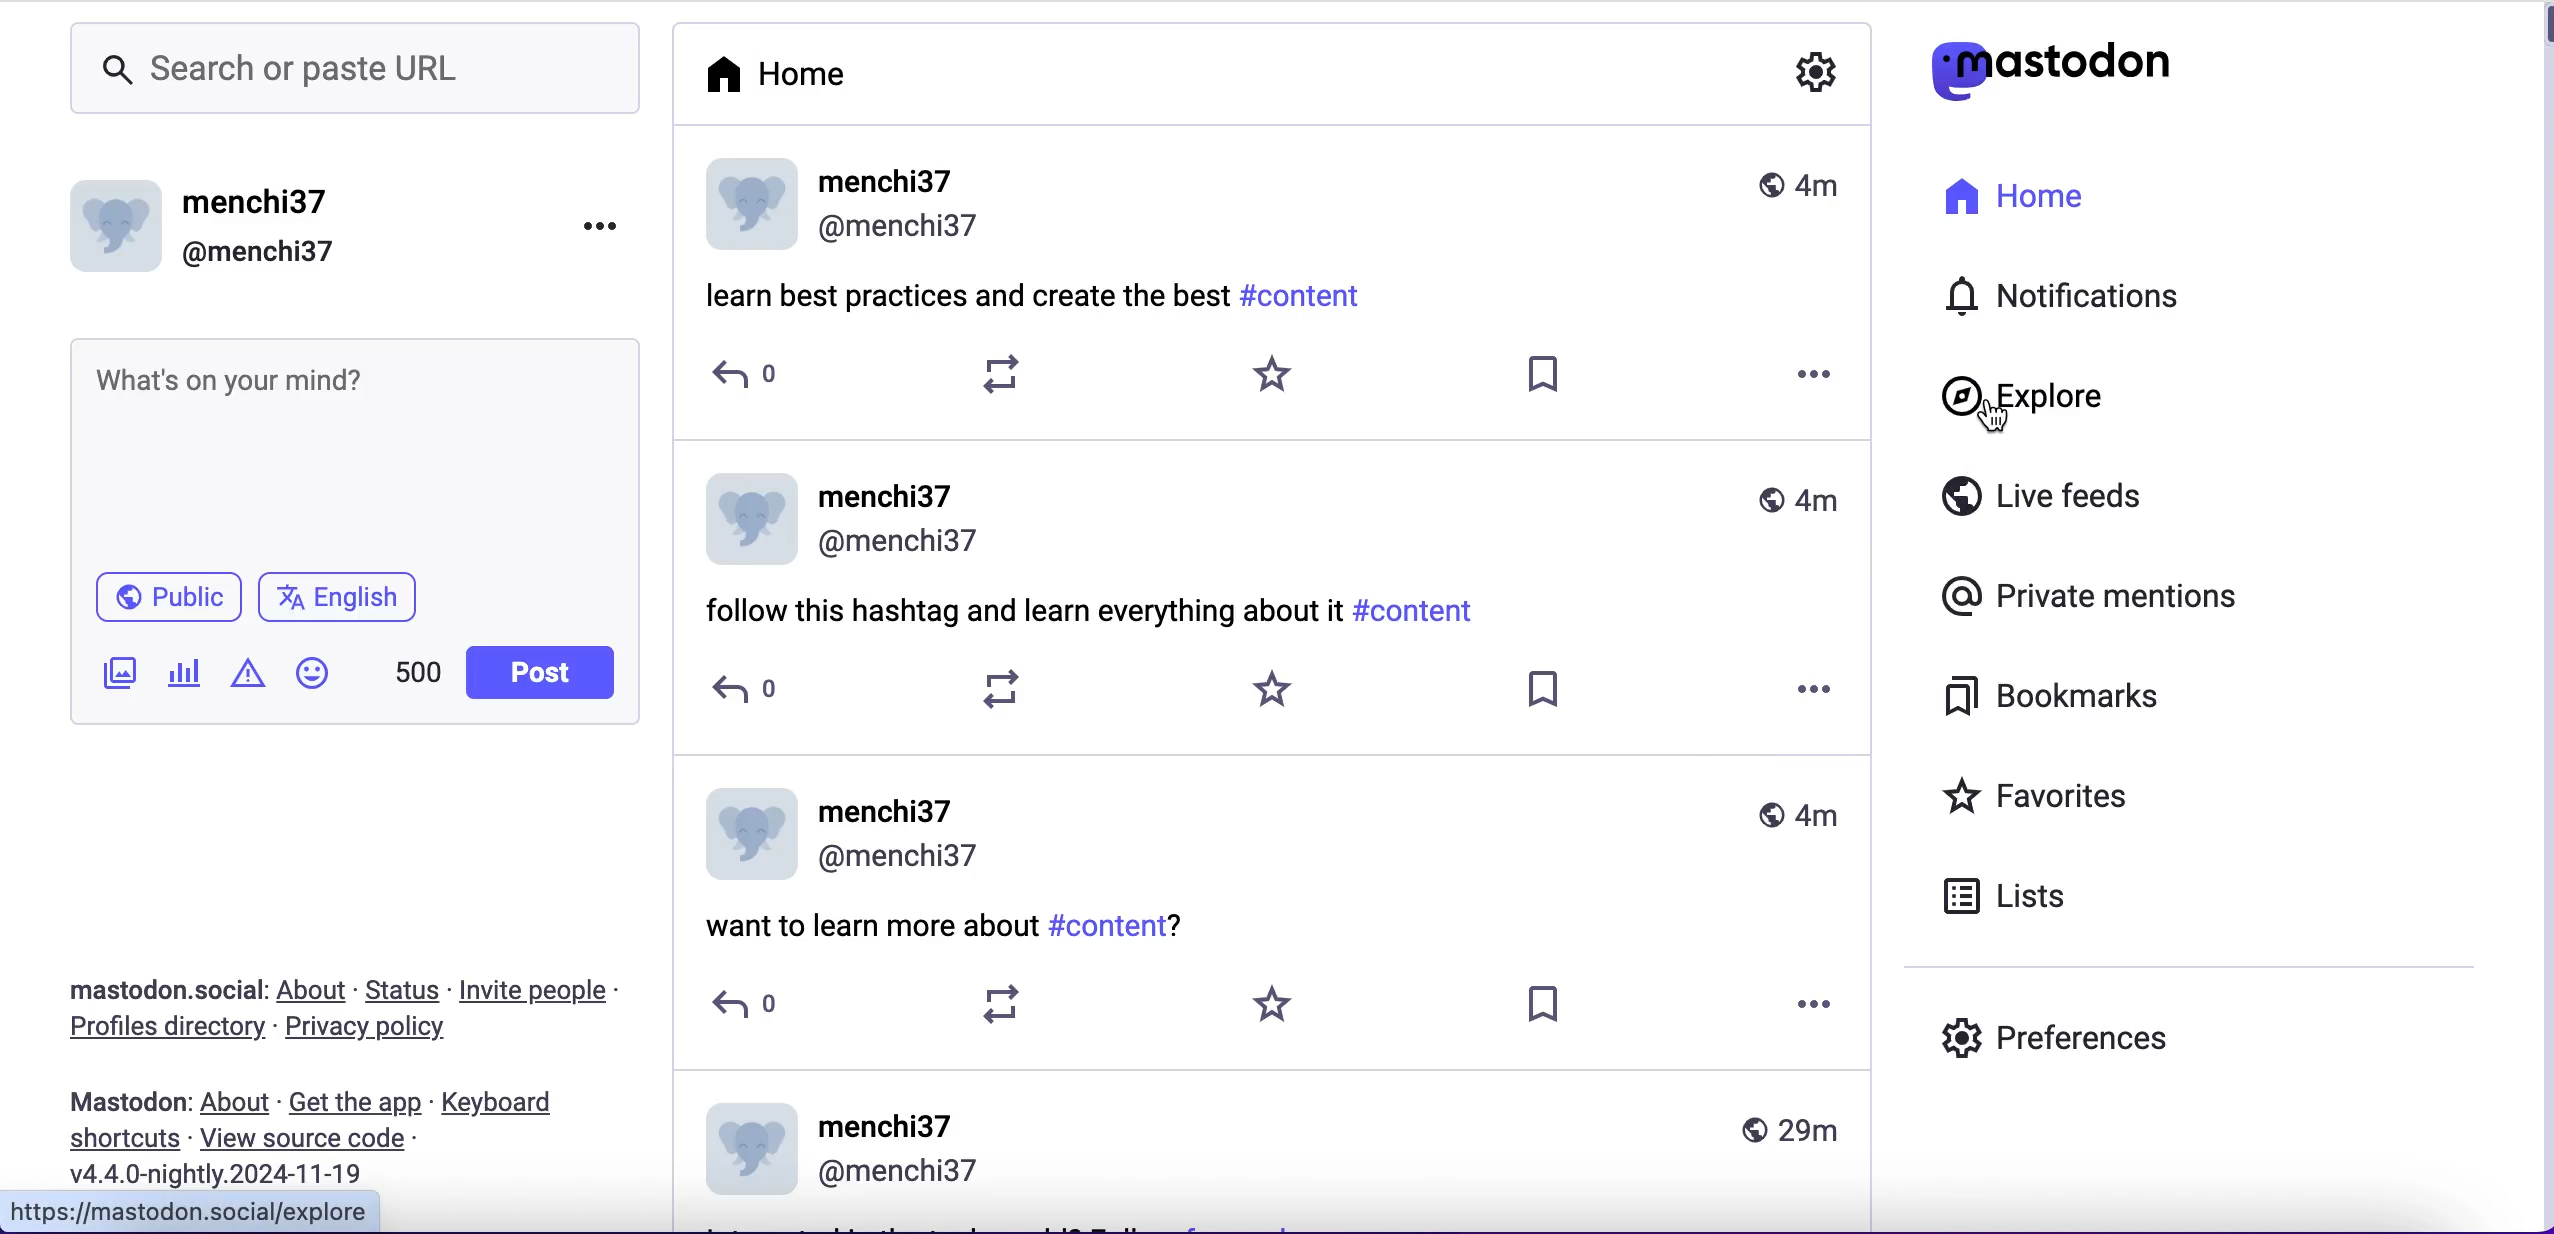 Image resolution: width=2554 pixels, height=1234 pixels. I want to click on live feeds, so click(2069, 496).